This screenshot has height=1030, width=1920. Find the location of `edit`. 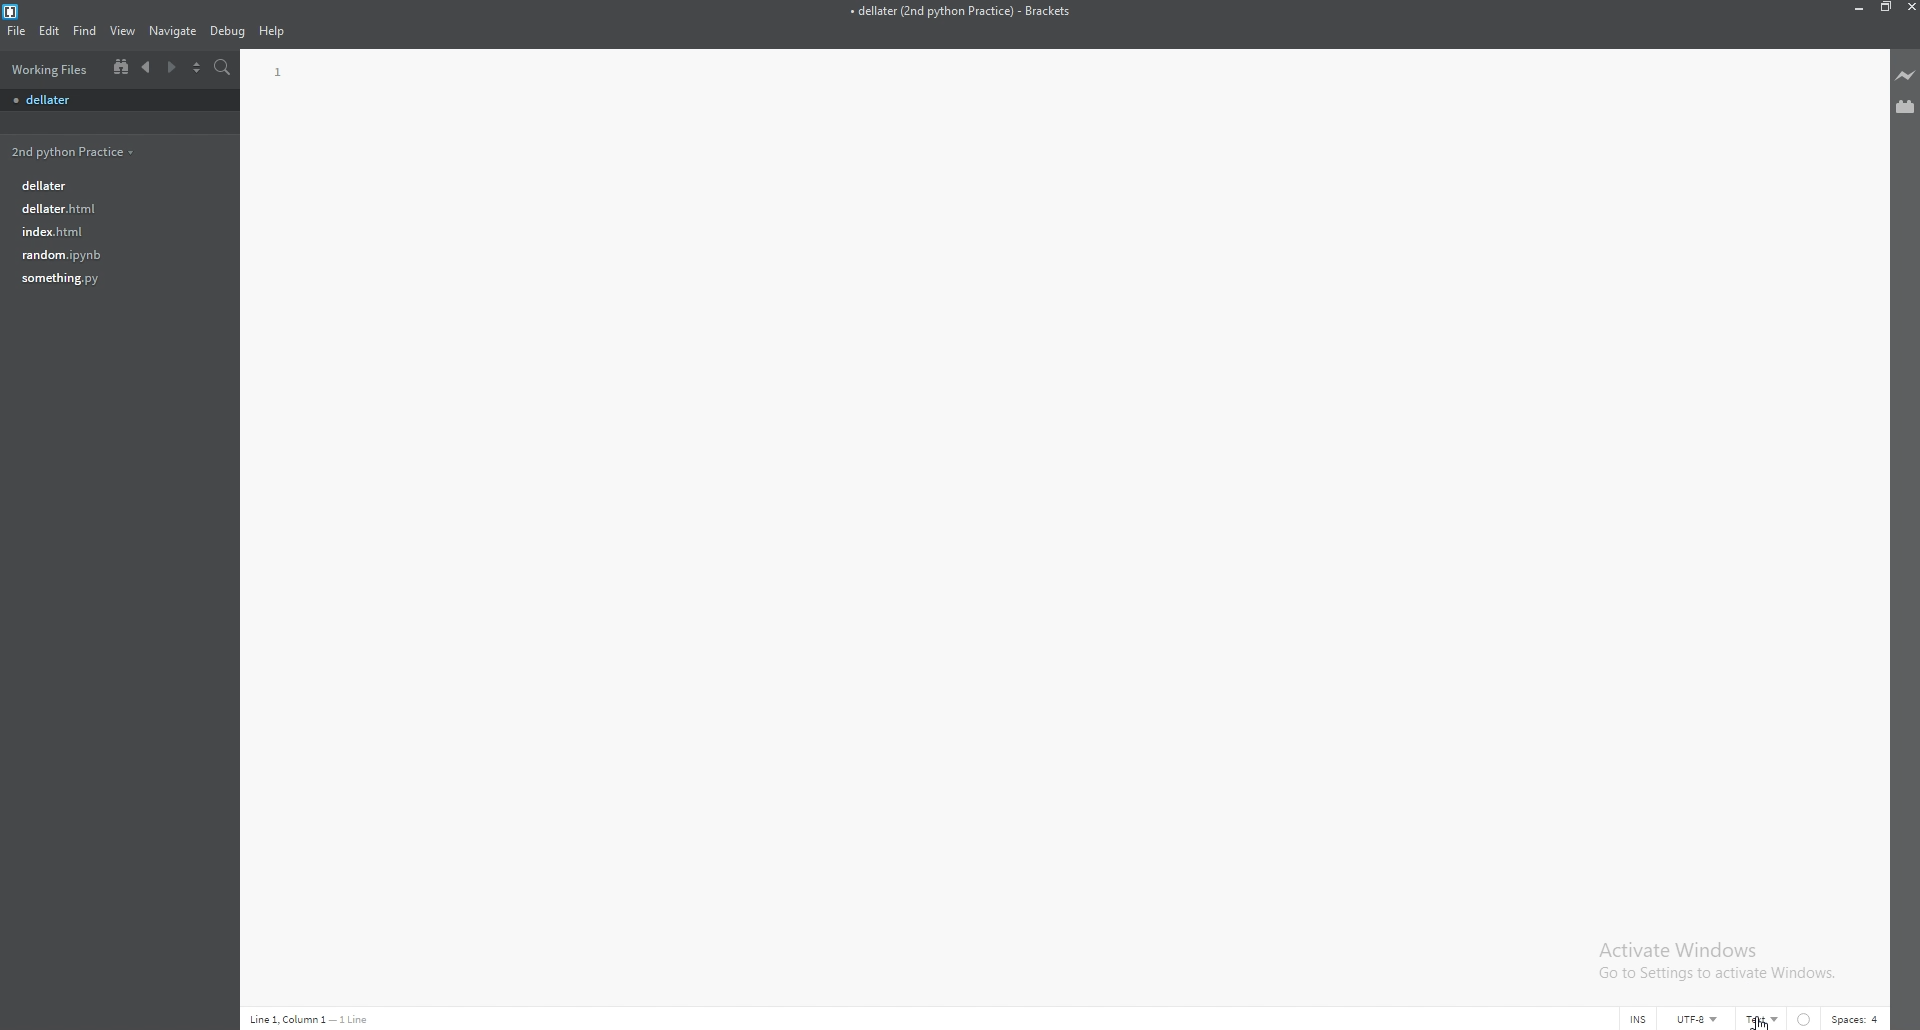

edit is located at coordinates (48, 30).